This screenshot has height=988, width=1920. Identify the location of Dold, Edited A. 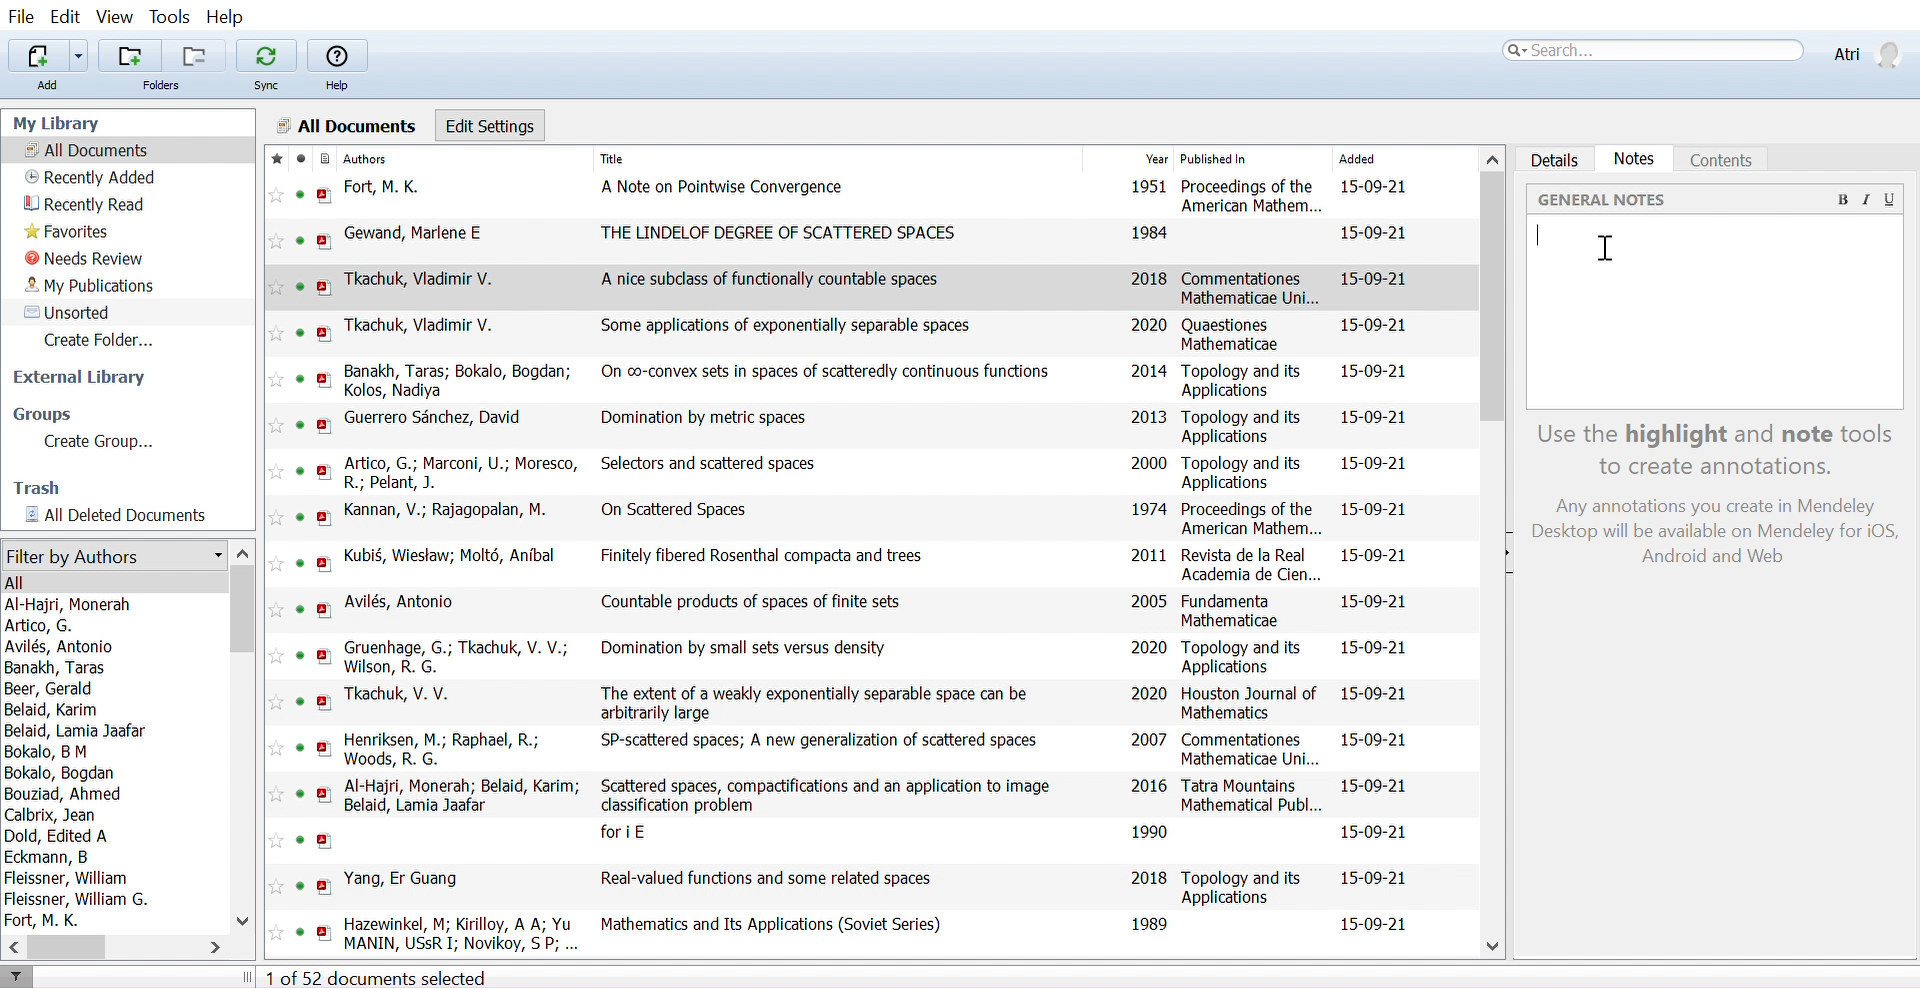
(59, 835).